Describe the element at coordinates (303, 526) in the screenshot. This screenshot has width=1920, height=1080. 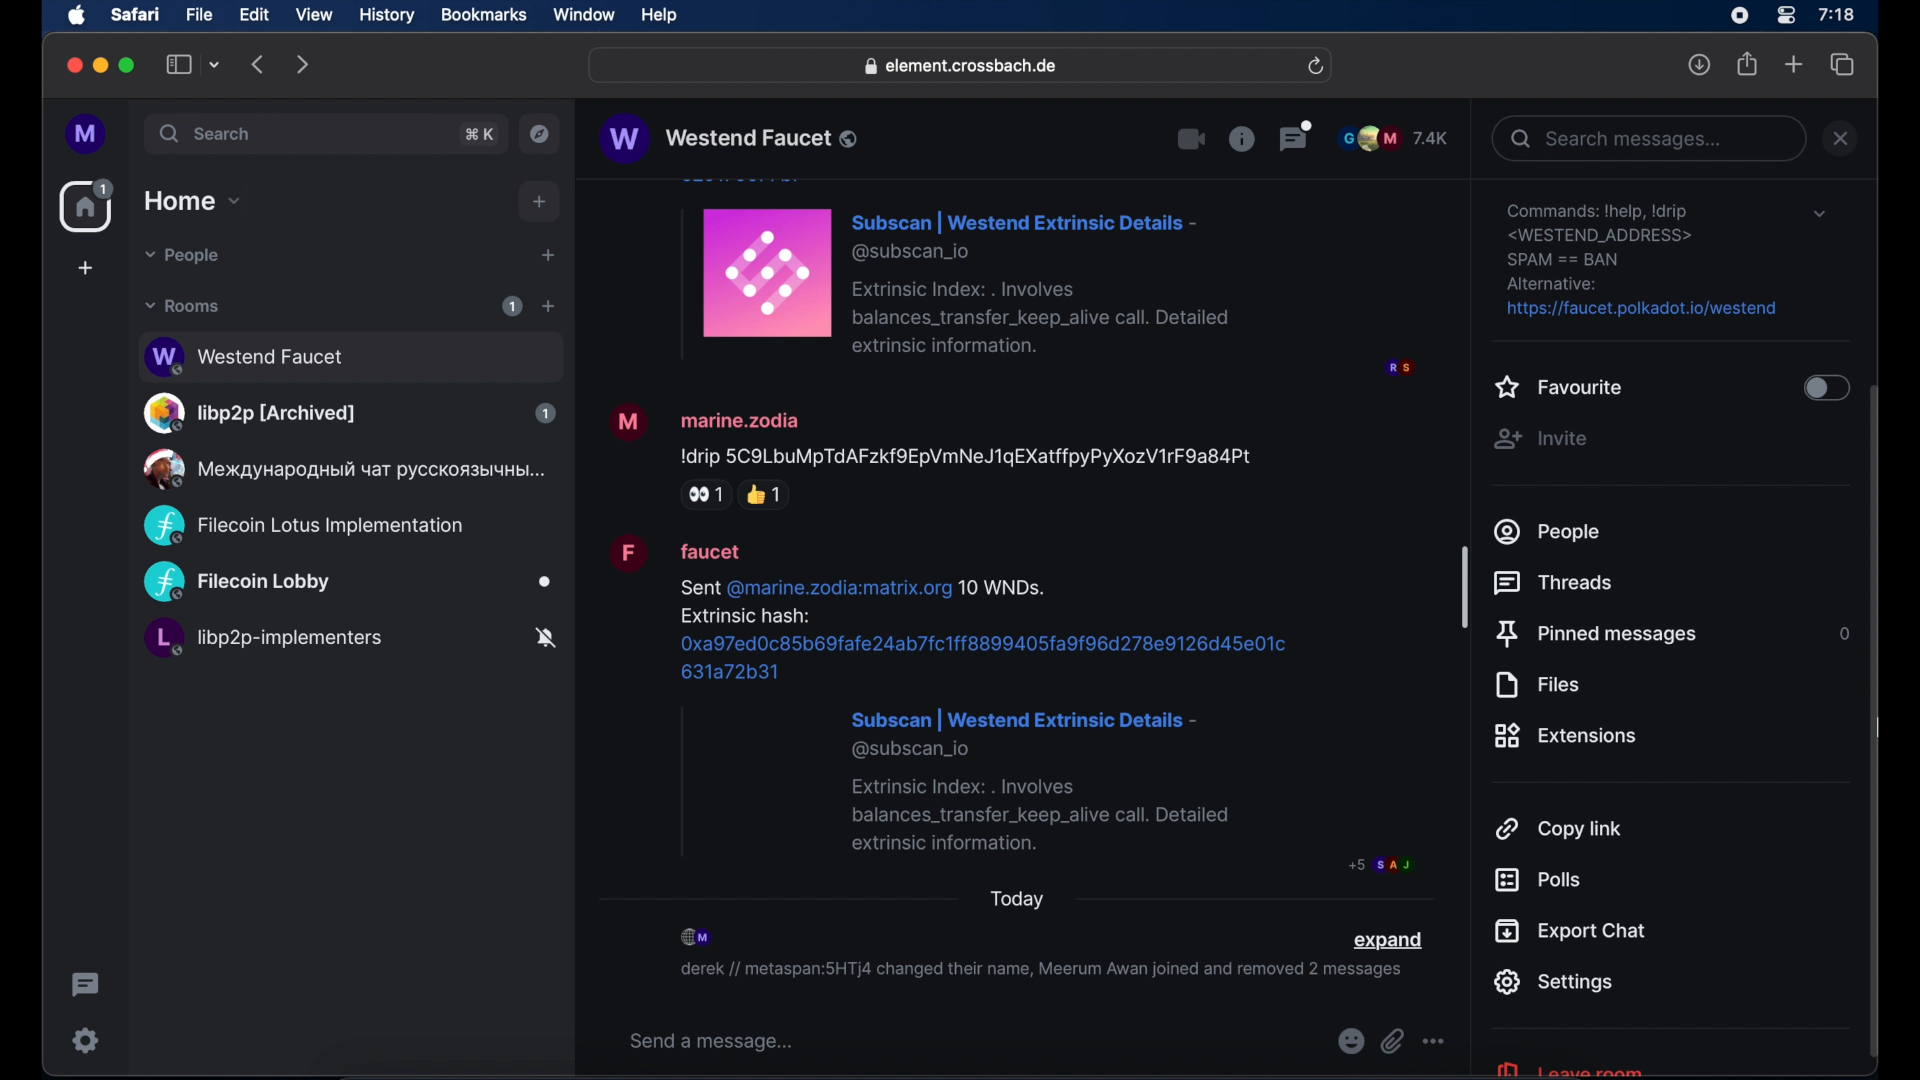
I see `public room` at that location.